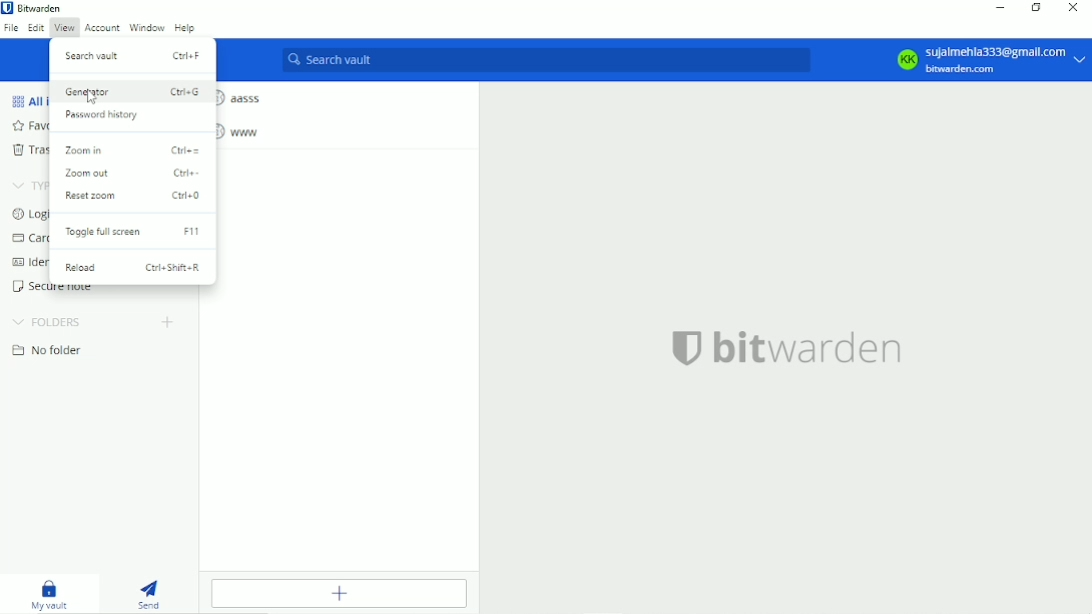  Describe the element at coordinates (988, 58) in the screenshot. I see `KK Sujalmehla333@gmail.com   bitwarden.com` at that location.